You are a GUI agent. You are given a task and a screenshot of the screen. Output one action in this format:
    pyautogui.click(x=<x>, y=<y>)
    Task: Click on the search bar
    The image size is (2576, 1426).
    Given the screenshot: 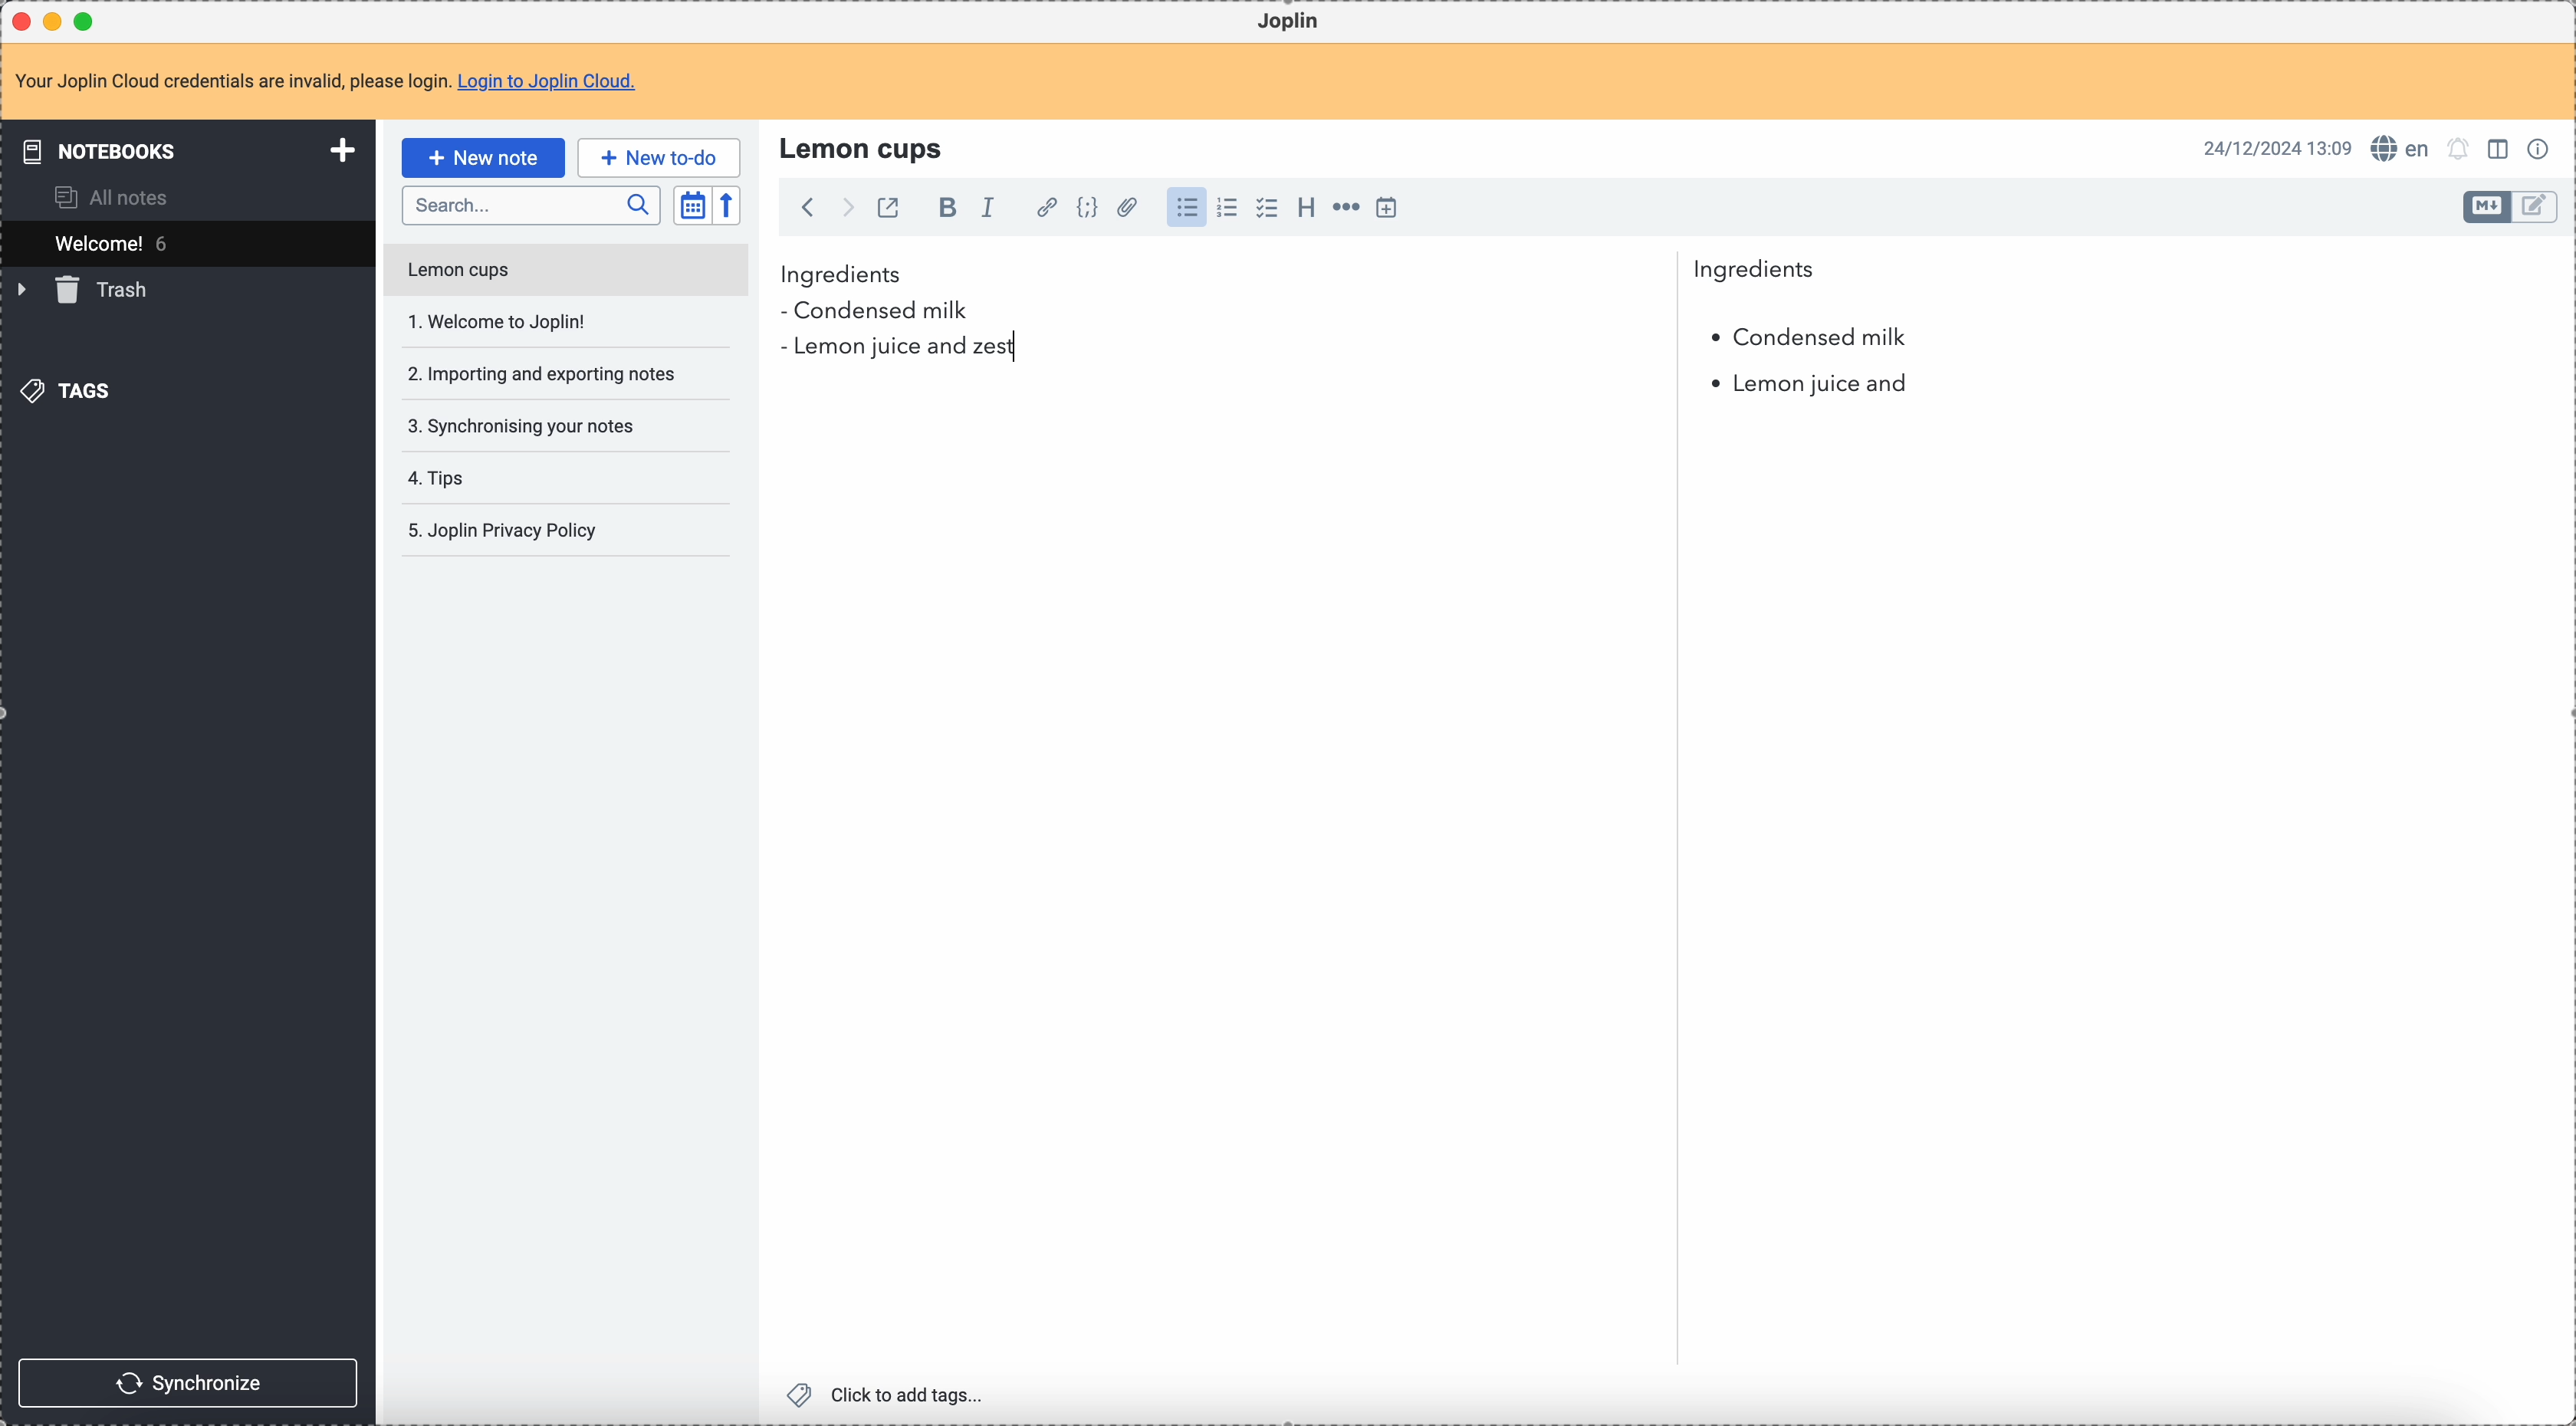 What is the action you would take?
    pyautogui.click(x=530, y=206)
    